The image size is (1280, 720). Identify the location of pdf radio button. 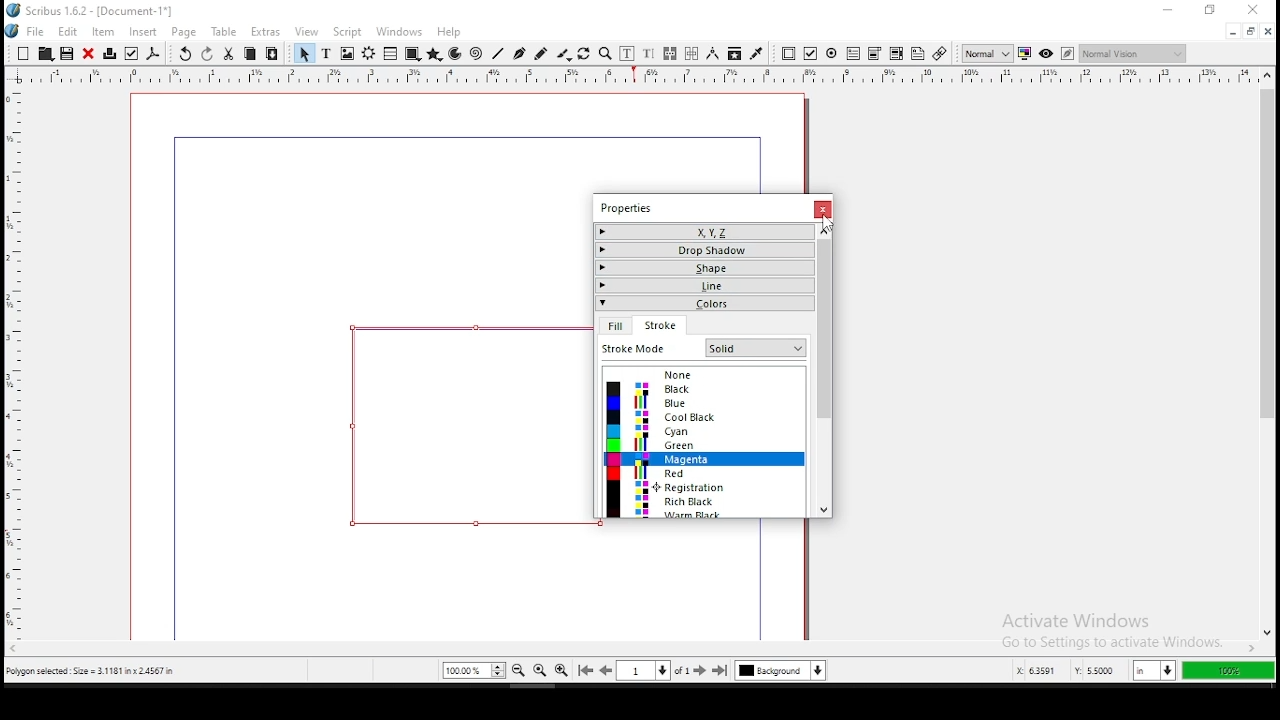
(832, 53).